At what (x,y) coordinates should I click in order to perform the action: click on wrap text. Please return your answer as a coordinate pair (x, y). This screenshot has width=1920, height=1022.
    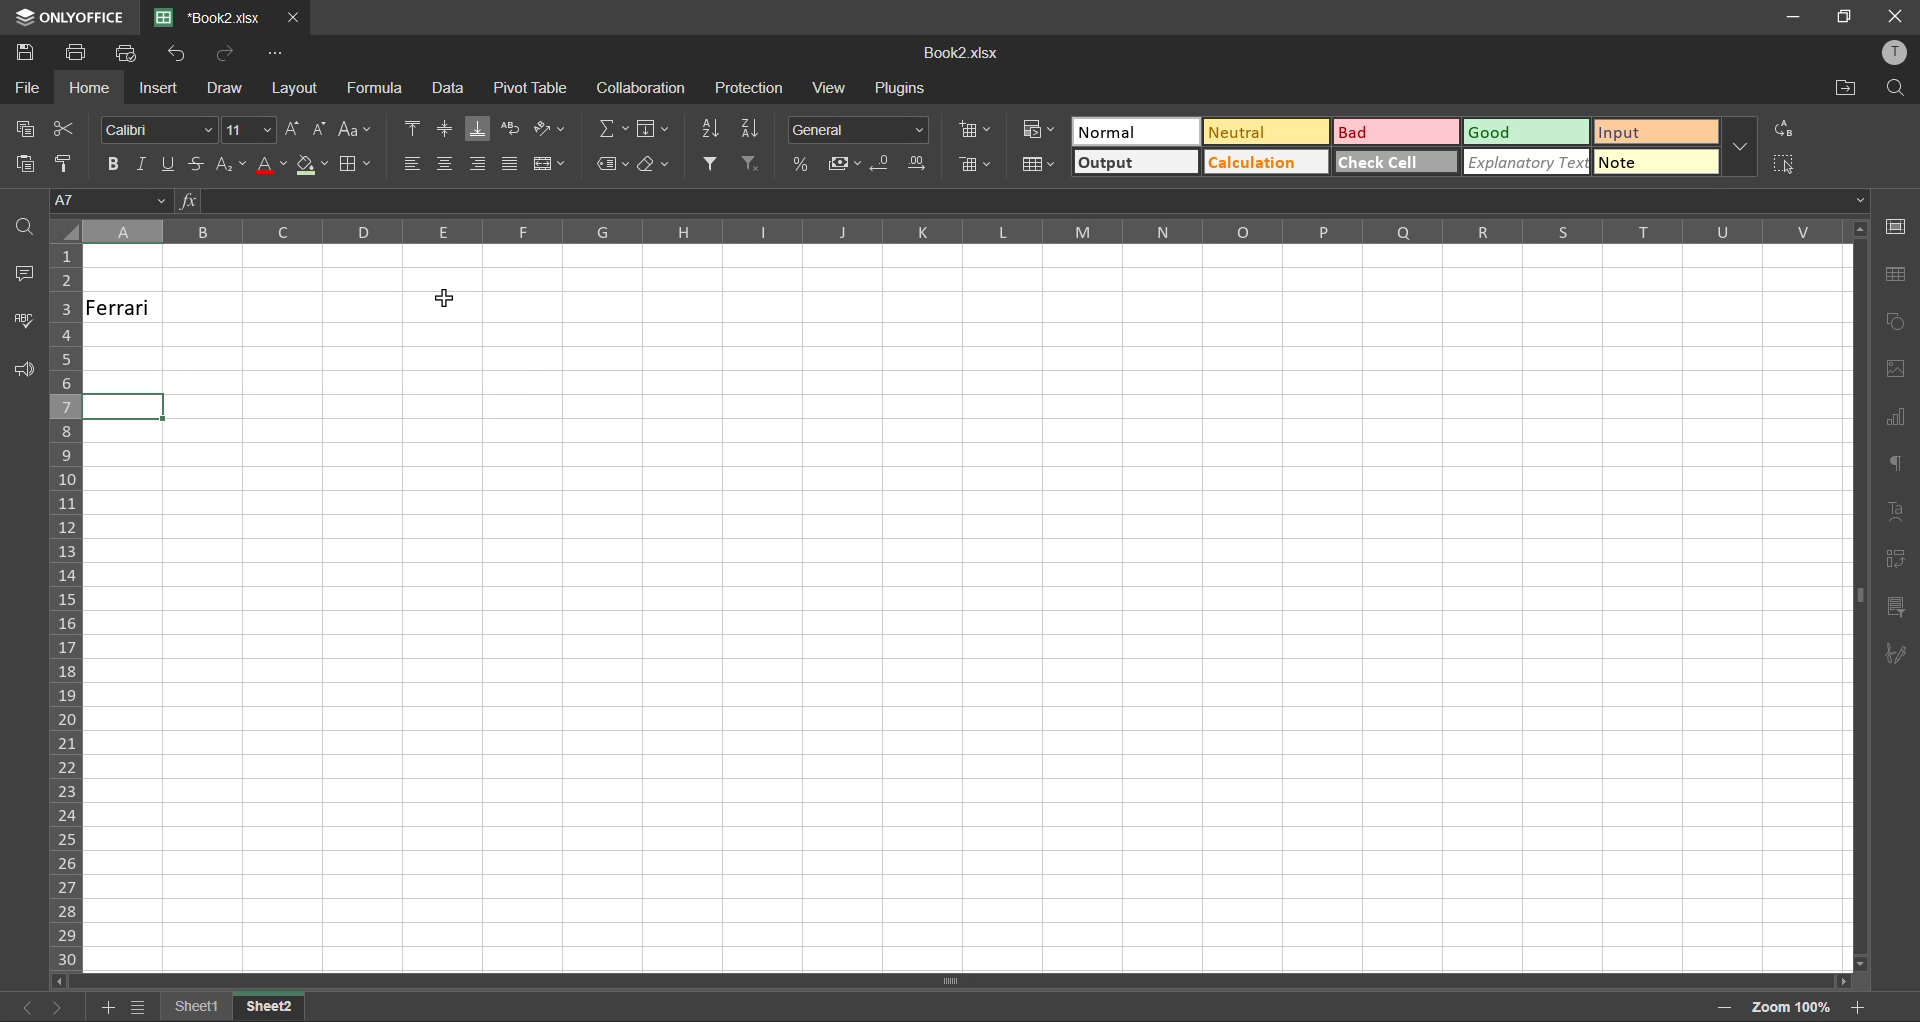
    Looking at the image, I should click on (512, 129).